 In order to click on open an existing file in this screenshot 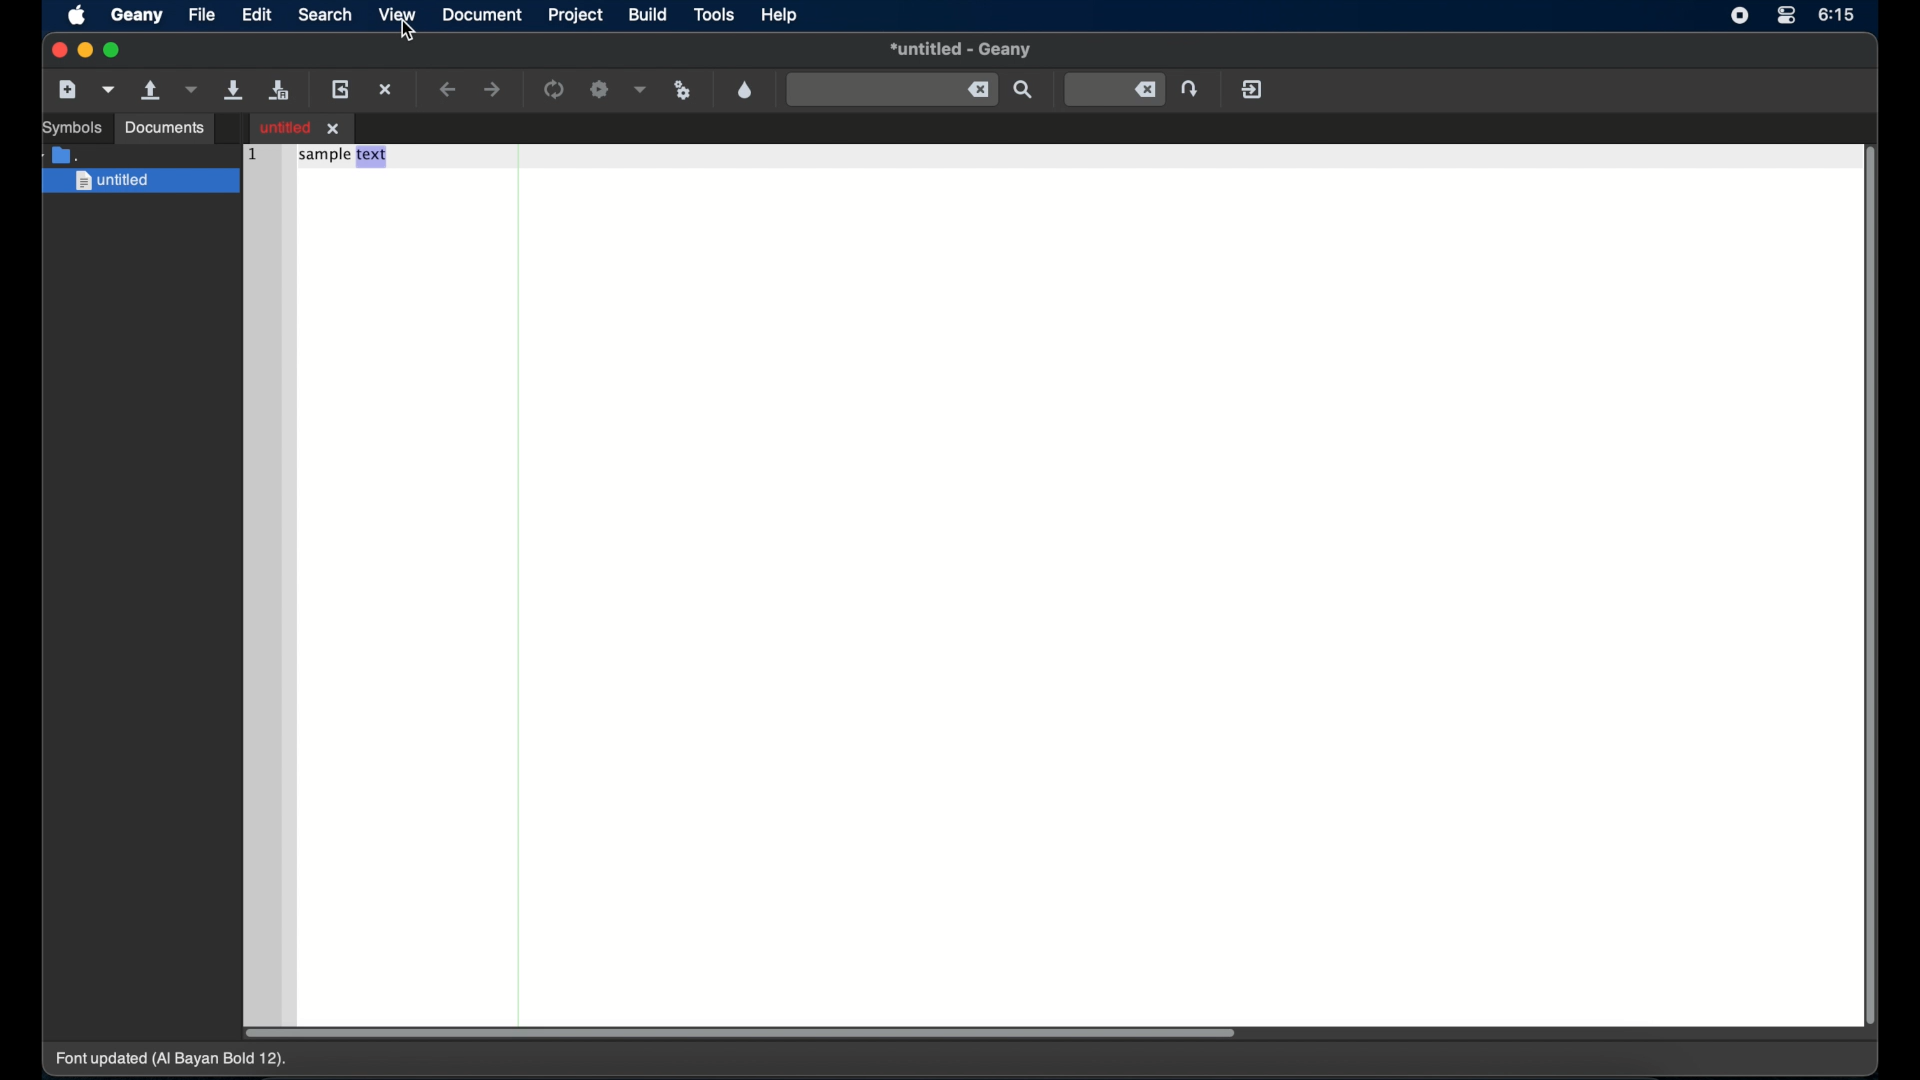, I will do `click(152, 91)`.